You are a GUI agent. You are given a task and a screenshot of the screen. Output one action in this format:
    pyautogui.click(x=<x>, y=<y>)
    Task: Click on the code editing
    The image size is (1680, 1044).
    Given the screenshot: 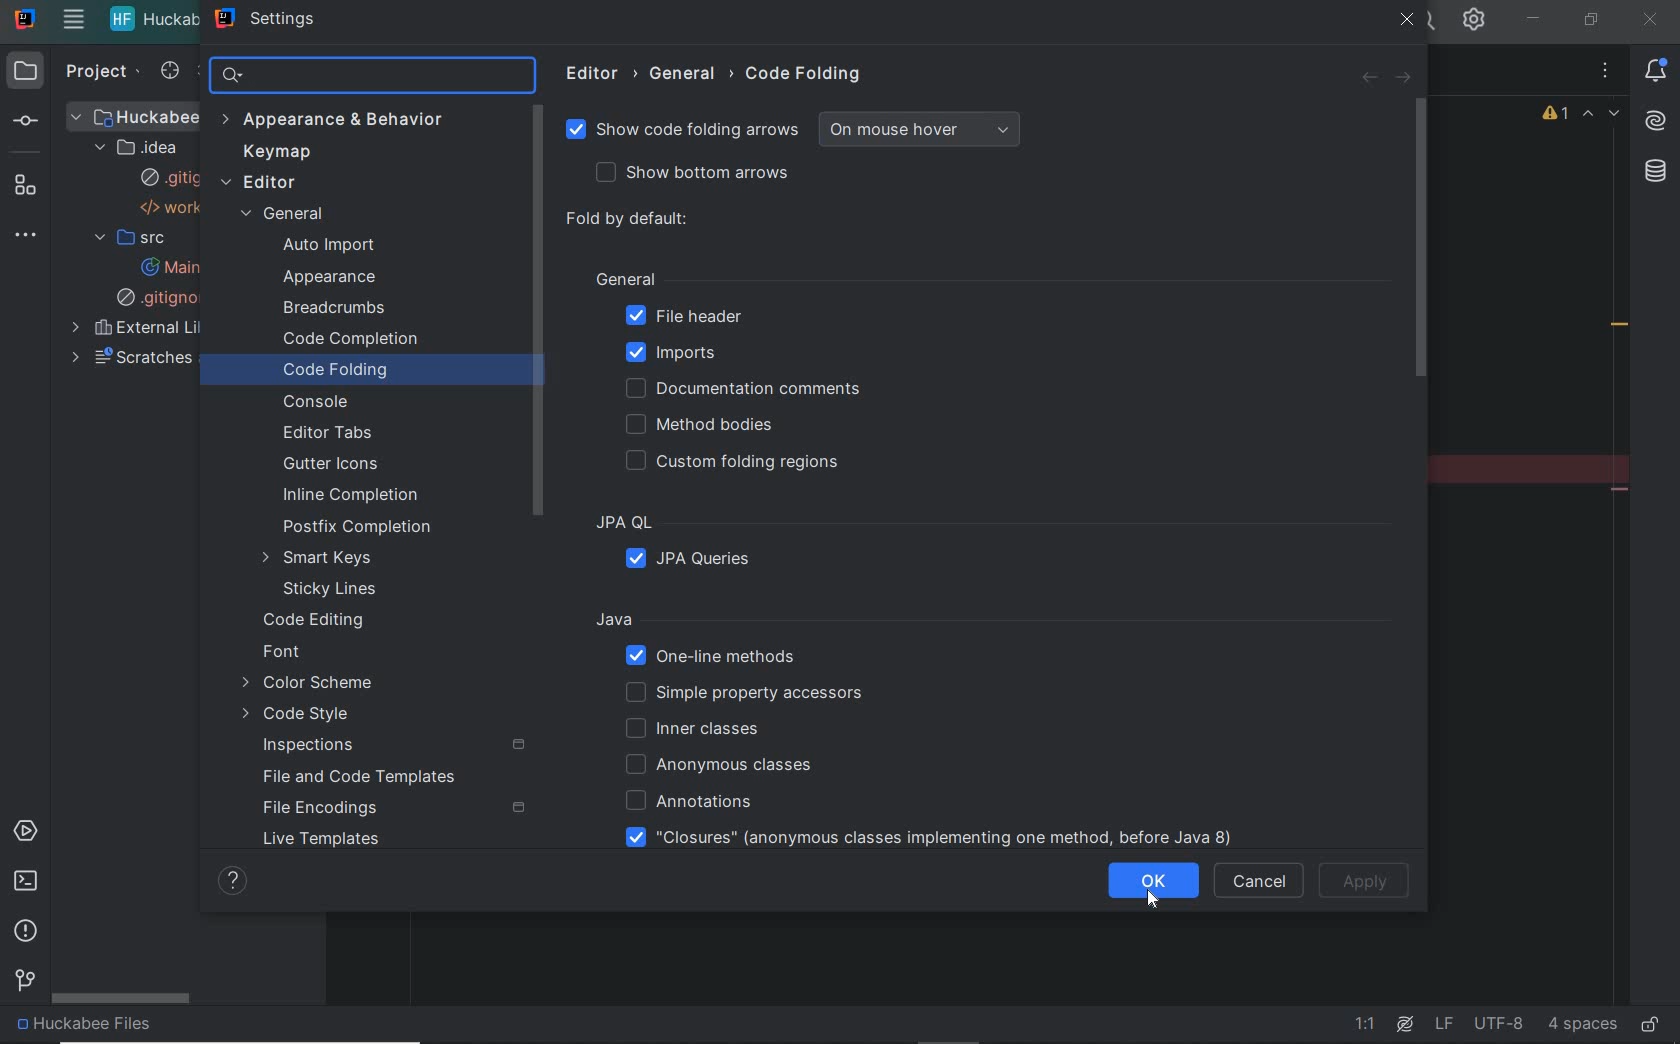 What is the action you would take?
    pyautogui.click(x=316, y=622)
    